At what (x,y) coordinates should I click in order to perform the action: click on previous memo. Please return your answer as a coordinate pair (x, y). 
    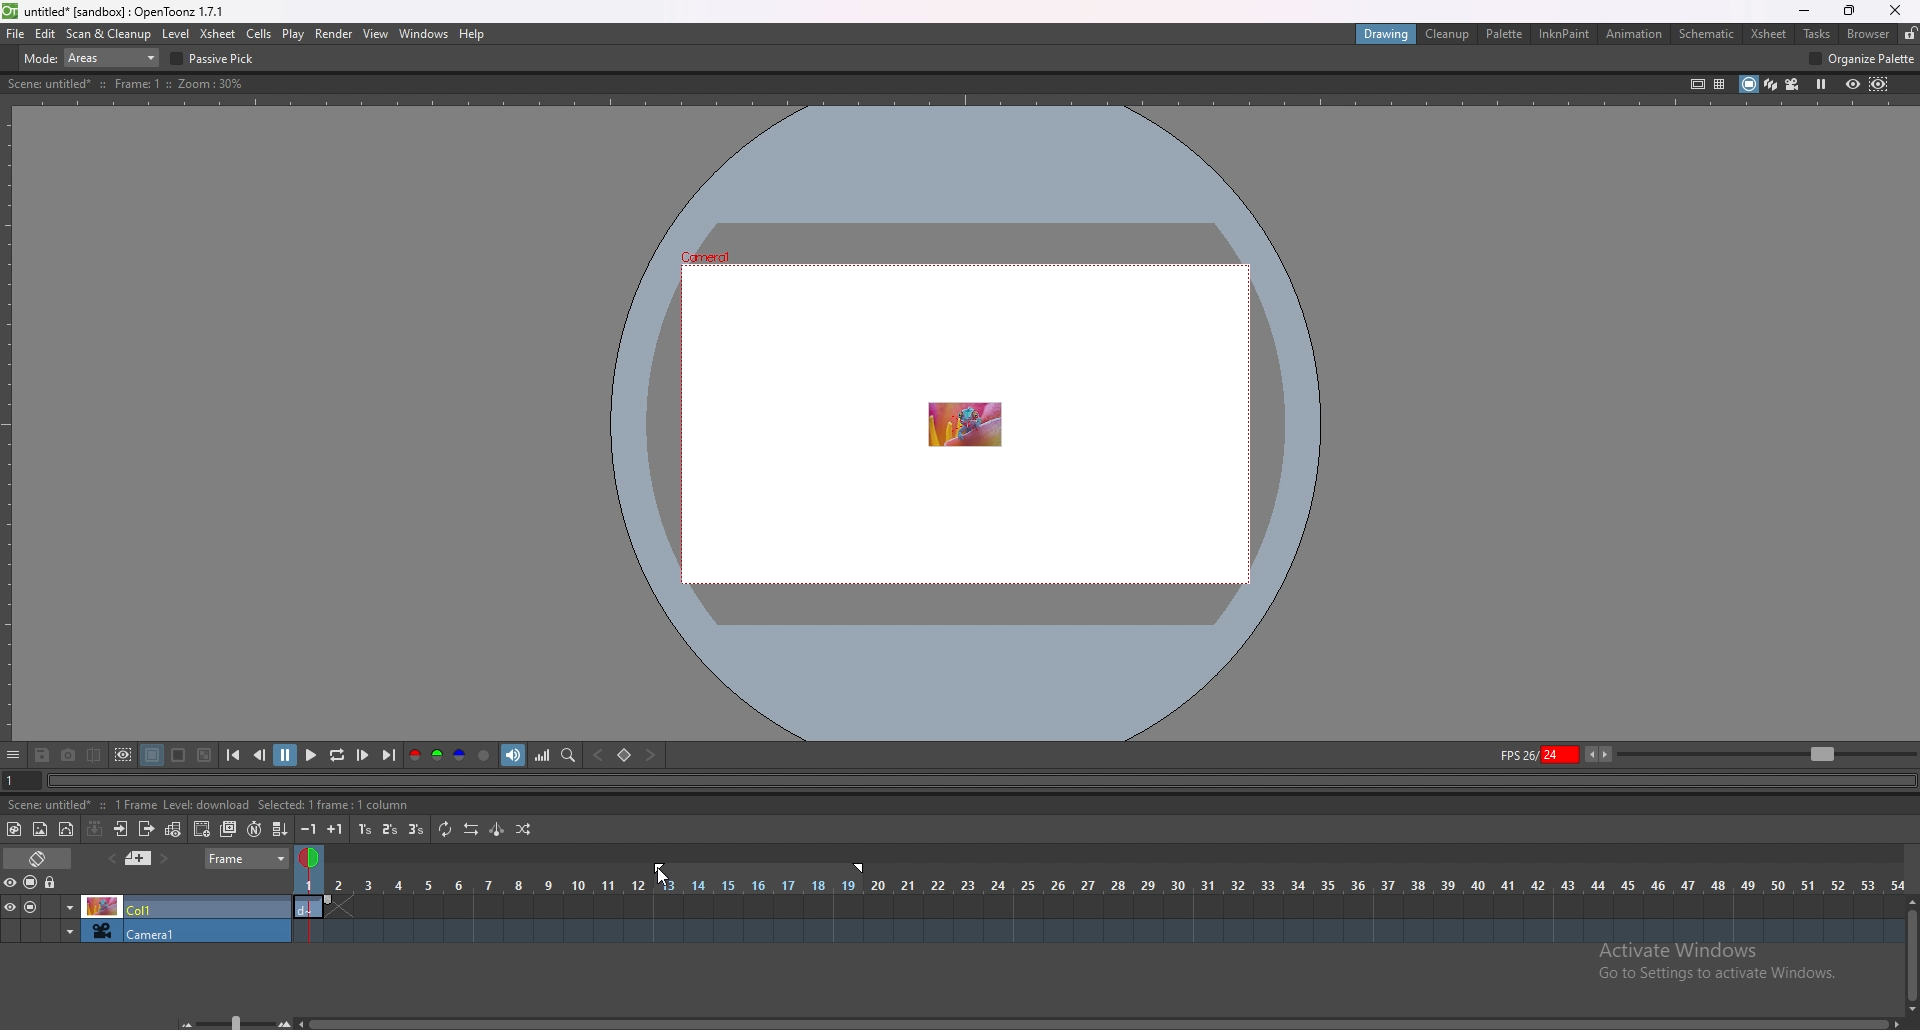
    Looking at the image, I should click on (138, 858).